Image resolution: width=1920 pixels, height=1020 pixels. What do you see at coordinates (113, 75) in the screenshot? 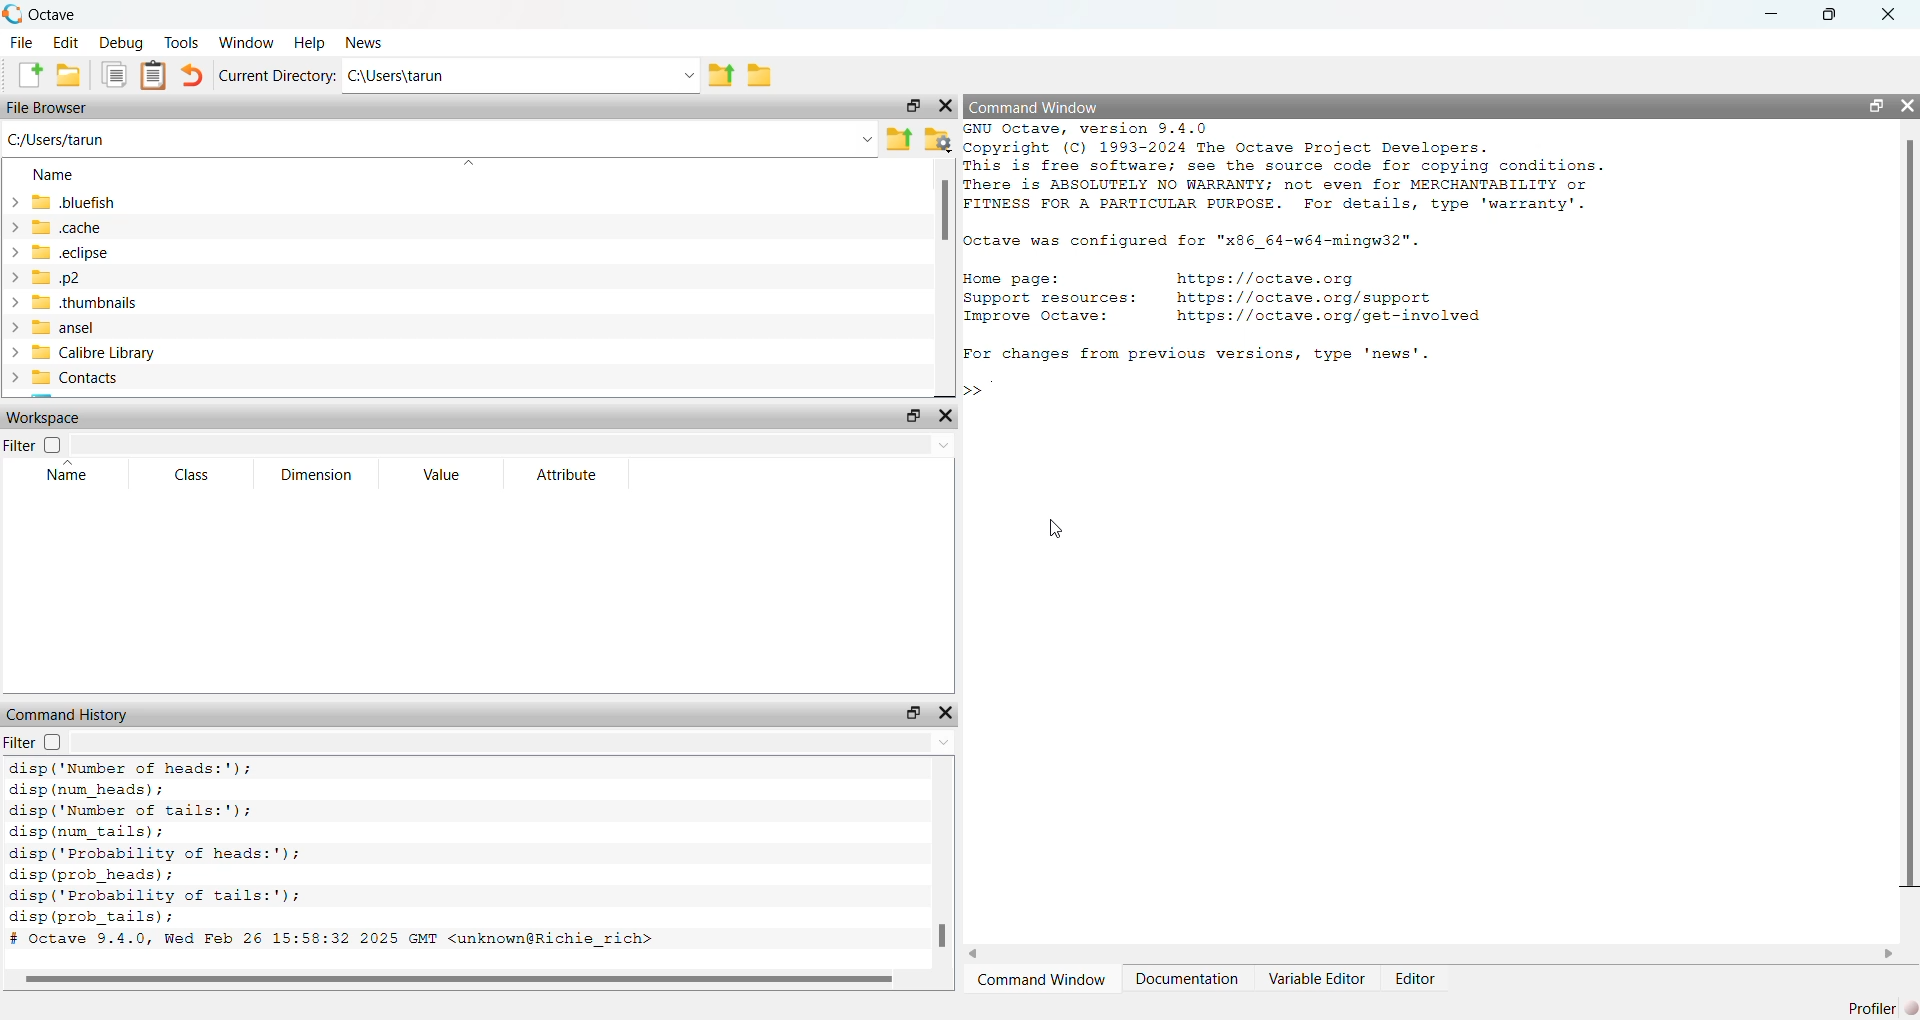
I see `Copy` at bounding box center [113, 75].